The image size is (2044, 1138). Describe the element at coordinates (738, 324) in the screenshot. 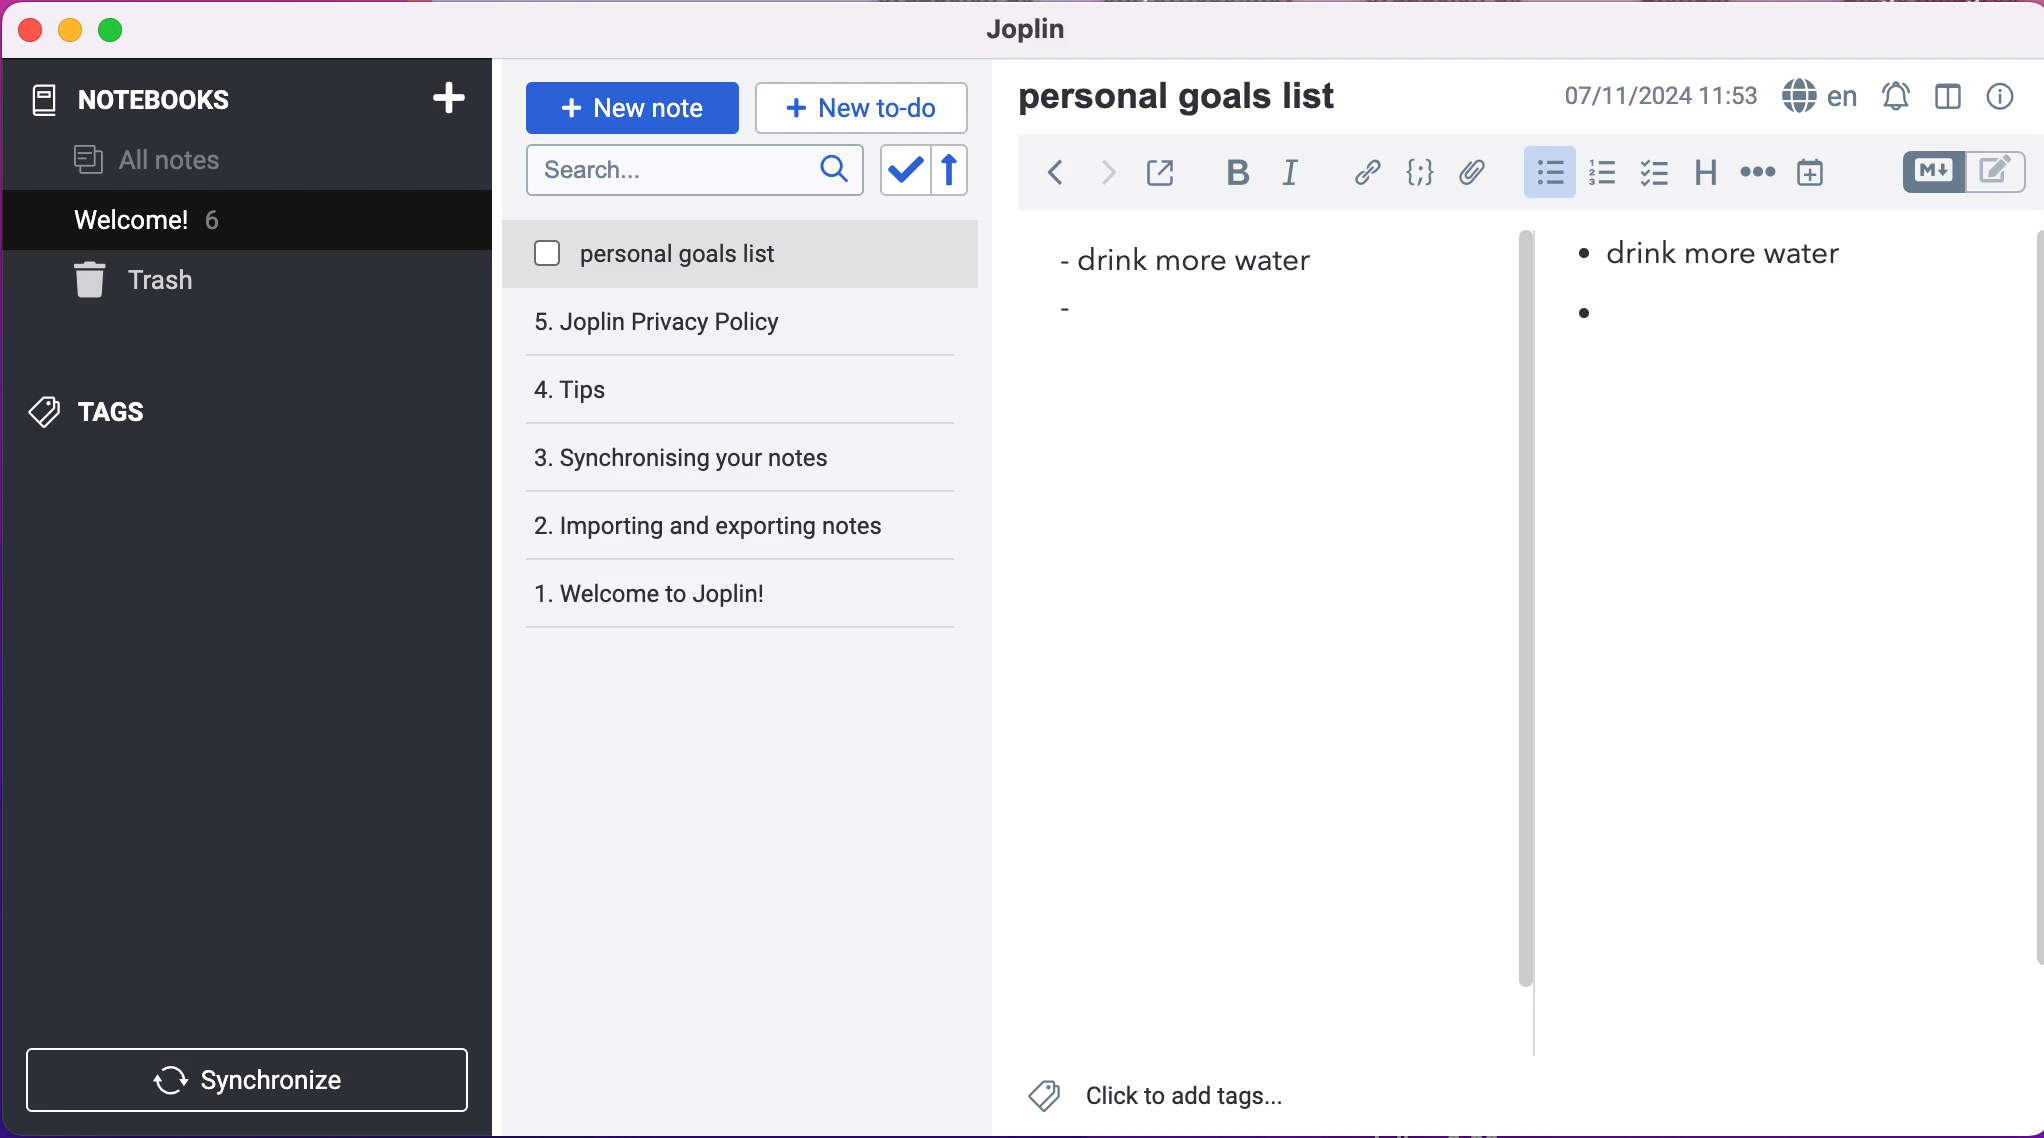

I see `tips` at that location.